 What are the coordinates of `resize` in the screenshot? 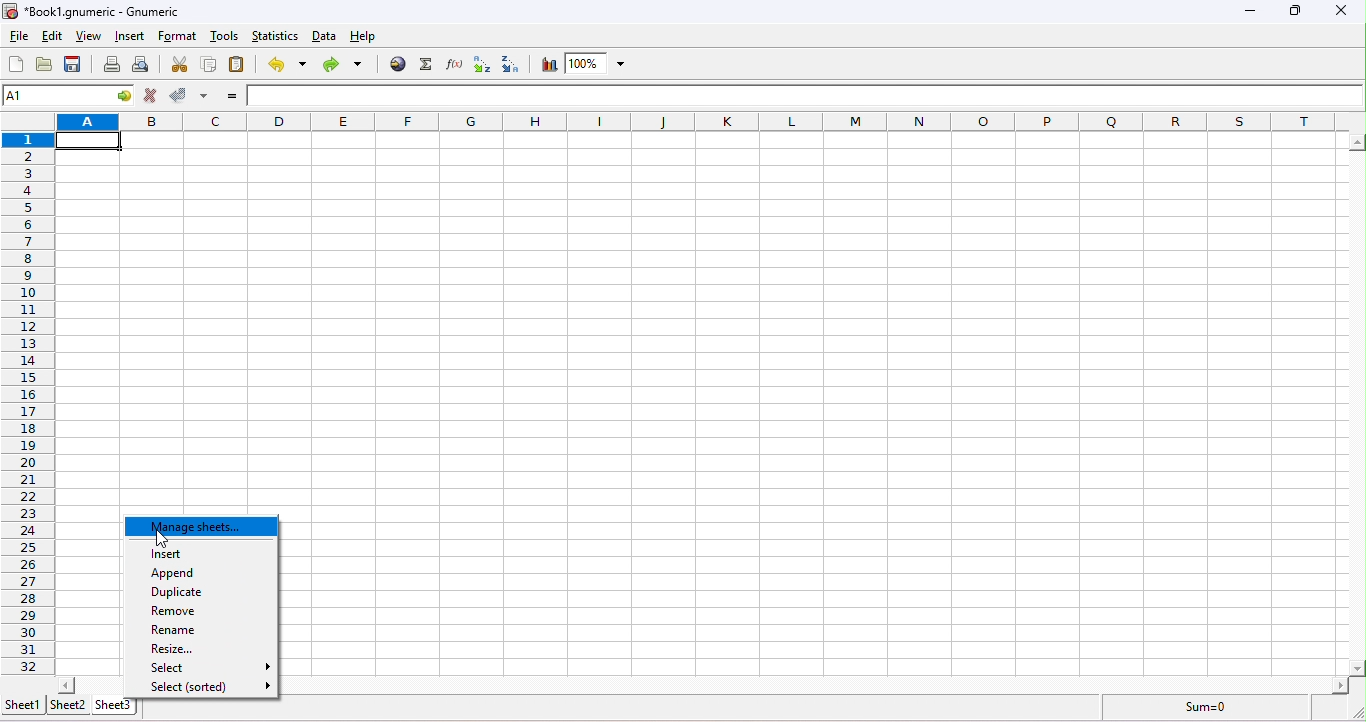 It's located at (198, 648).